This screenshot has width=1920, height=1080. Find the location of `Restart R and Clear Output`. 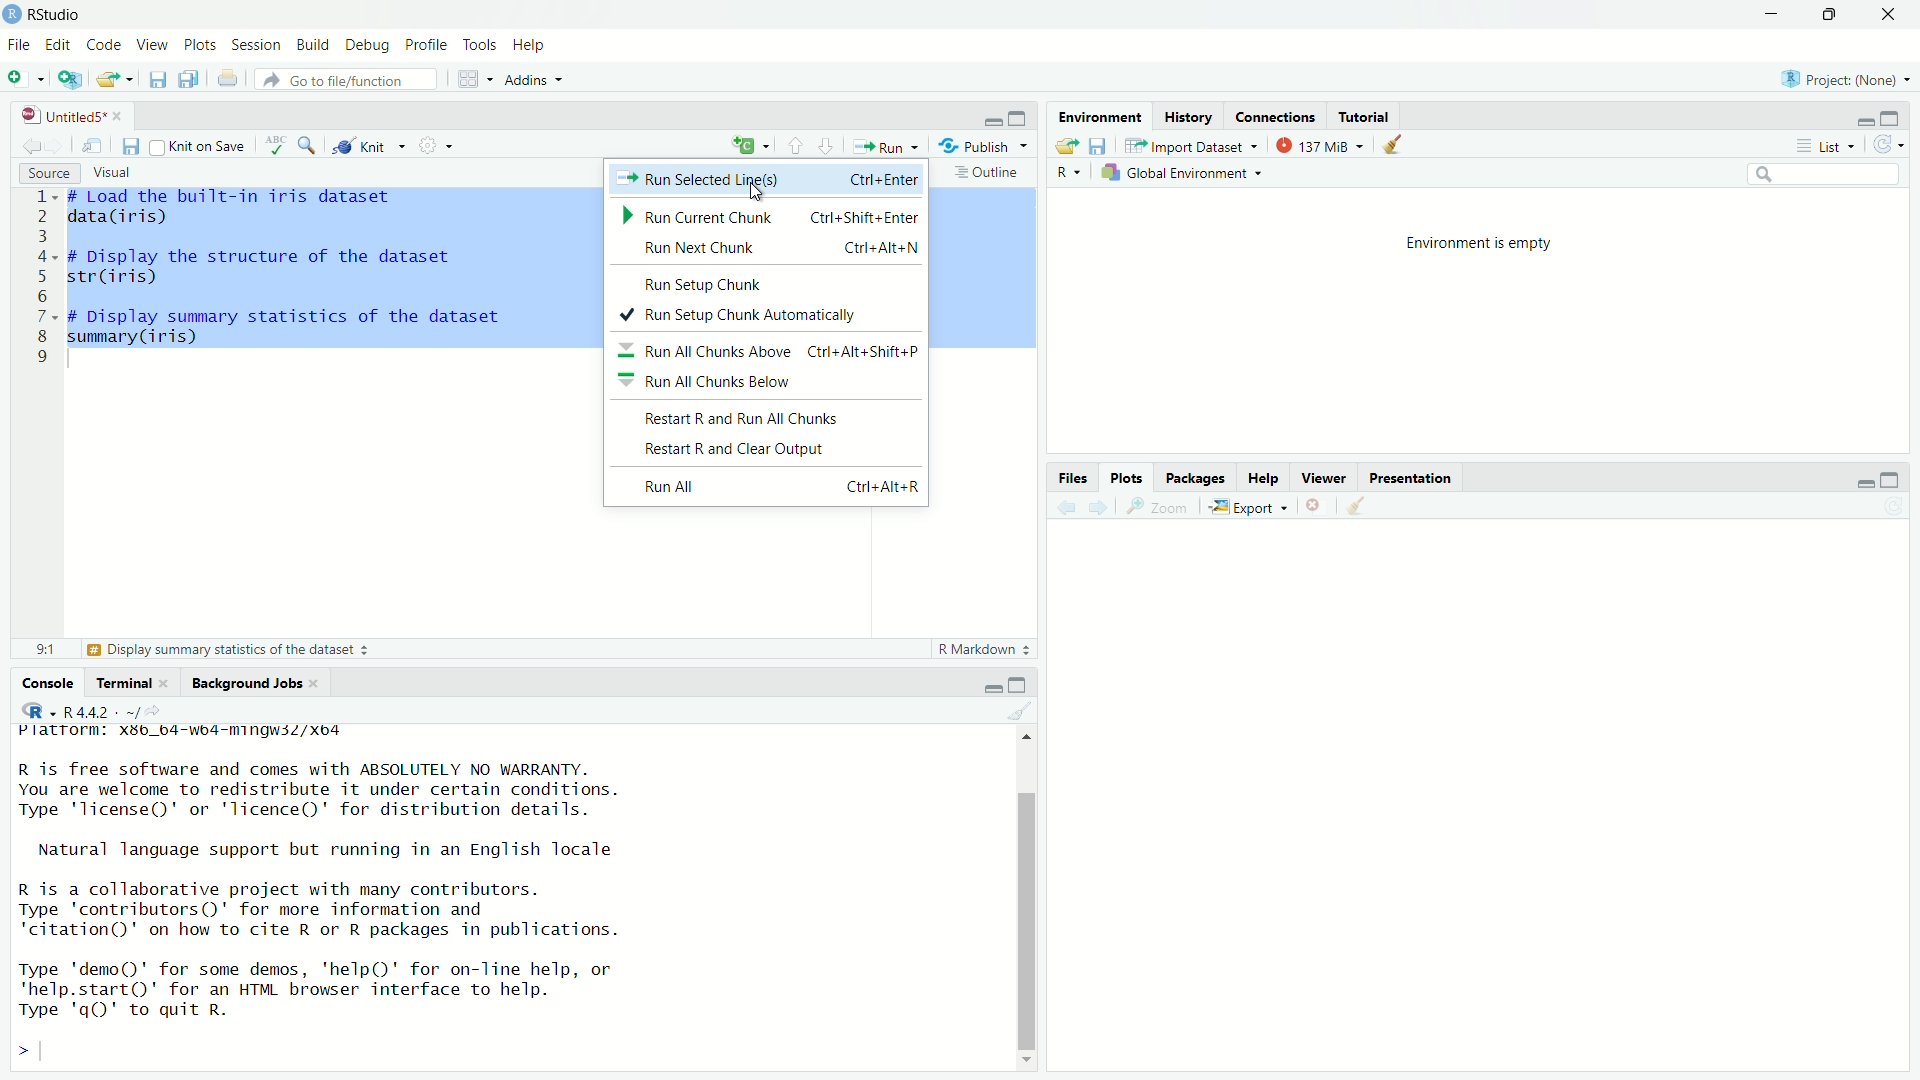

Restart R and Clear Output is located at coordinates (739, 449).